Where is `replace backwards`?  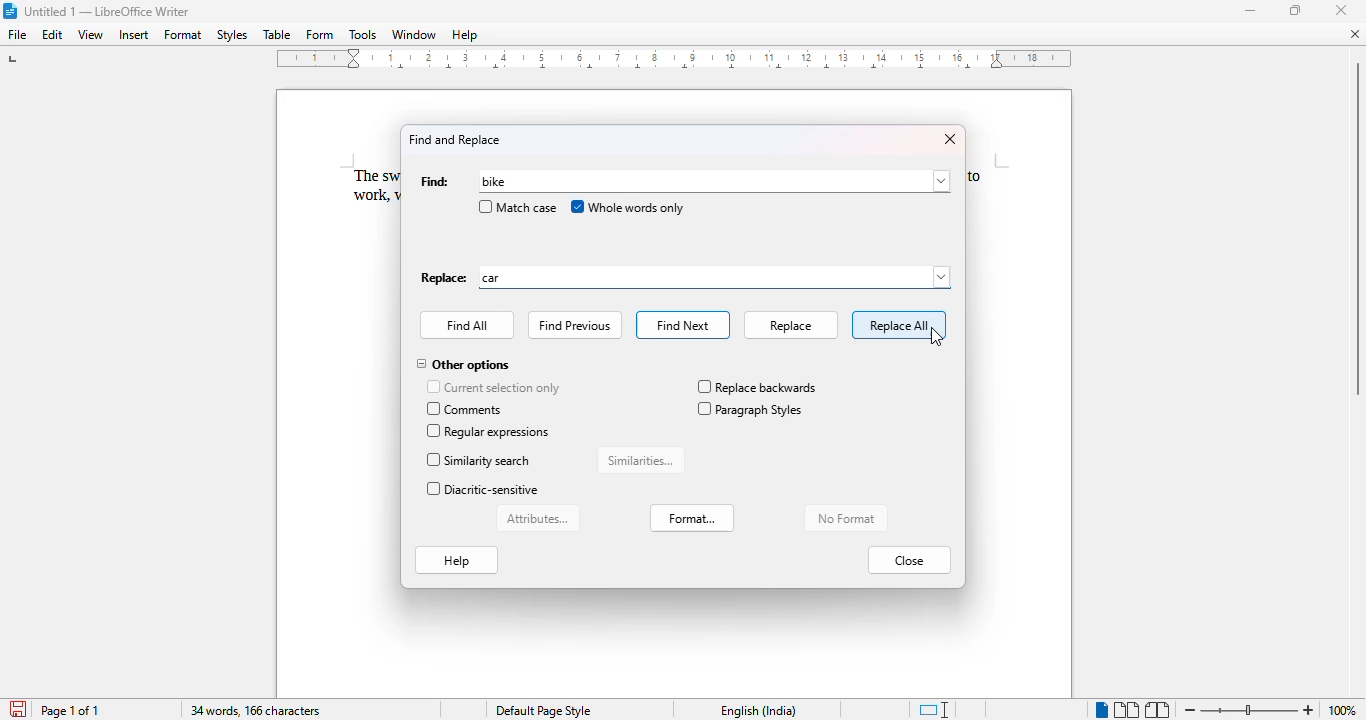 replace backwards is located at coordinates (756, 387).